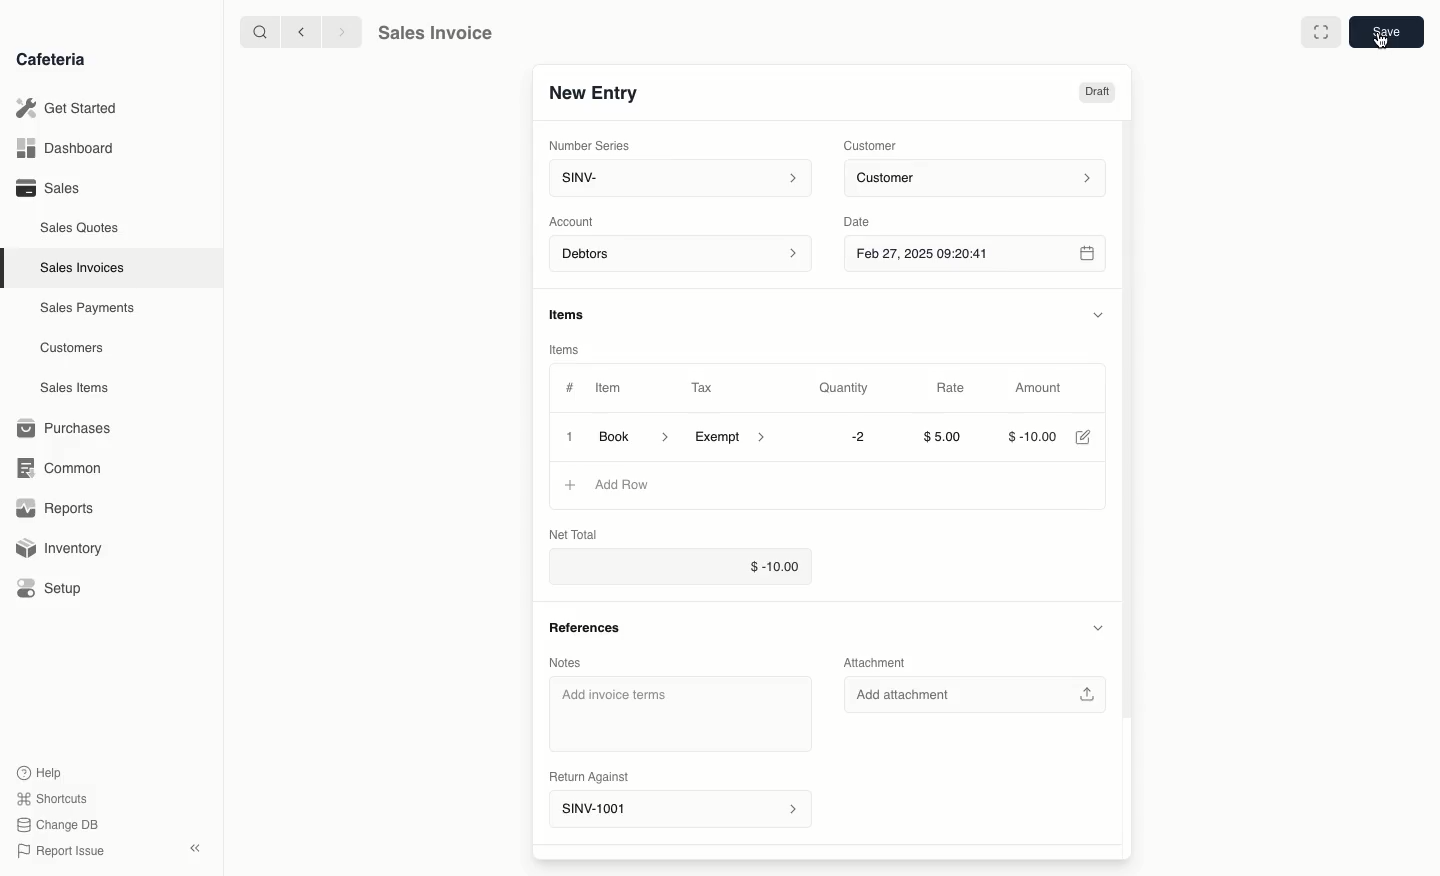 The height and width of the screenshot is (876, 1440). What do you see at coordinates (54, 797) in the screenshot?
I see `Shortcuts` at bounding box center [54, 797].